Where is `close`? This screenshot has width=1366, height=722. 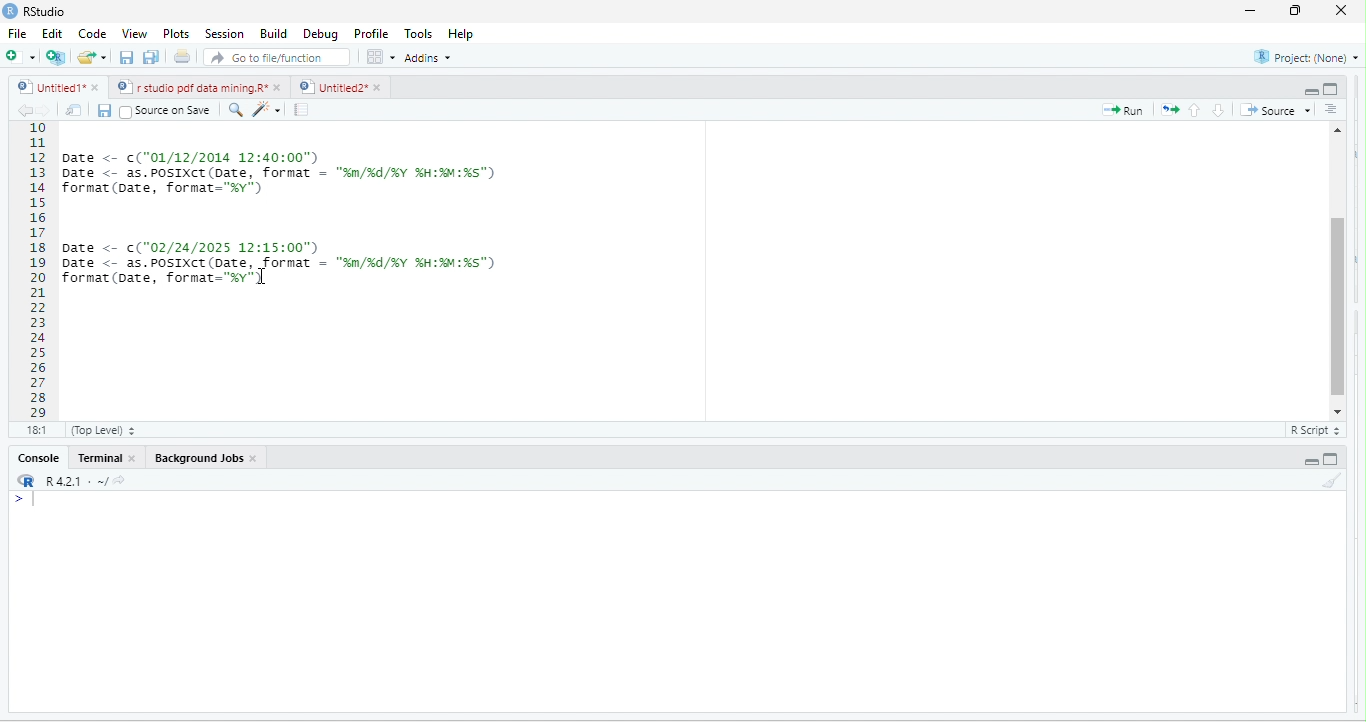
close is located at coordinates (137, 461).